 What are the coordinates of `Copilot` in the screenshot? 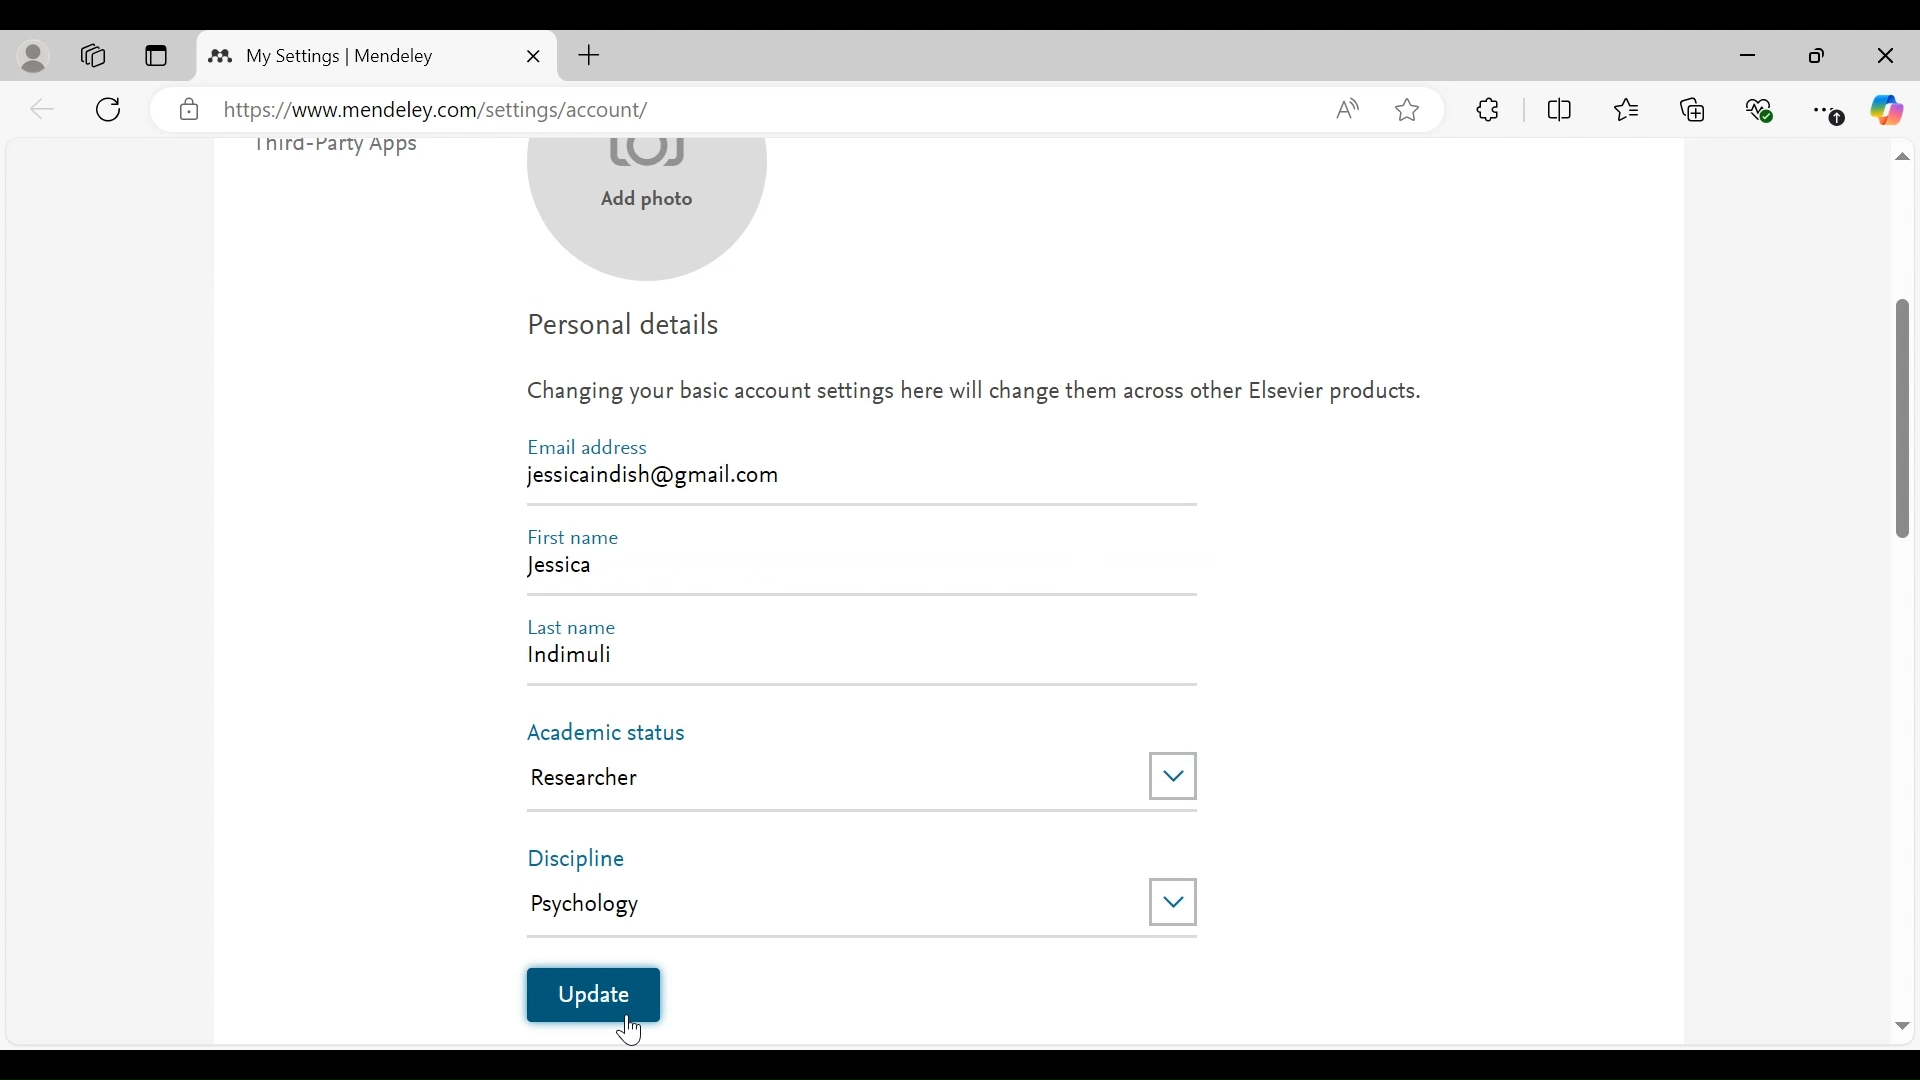 It's located at (1887, 110).